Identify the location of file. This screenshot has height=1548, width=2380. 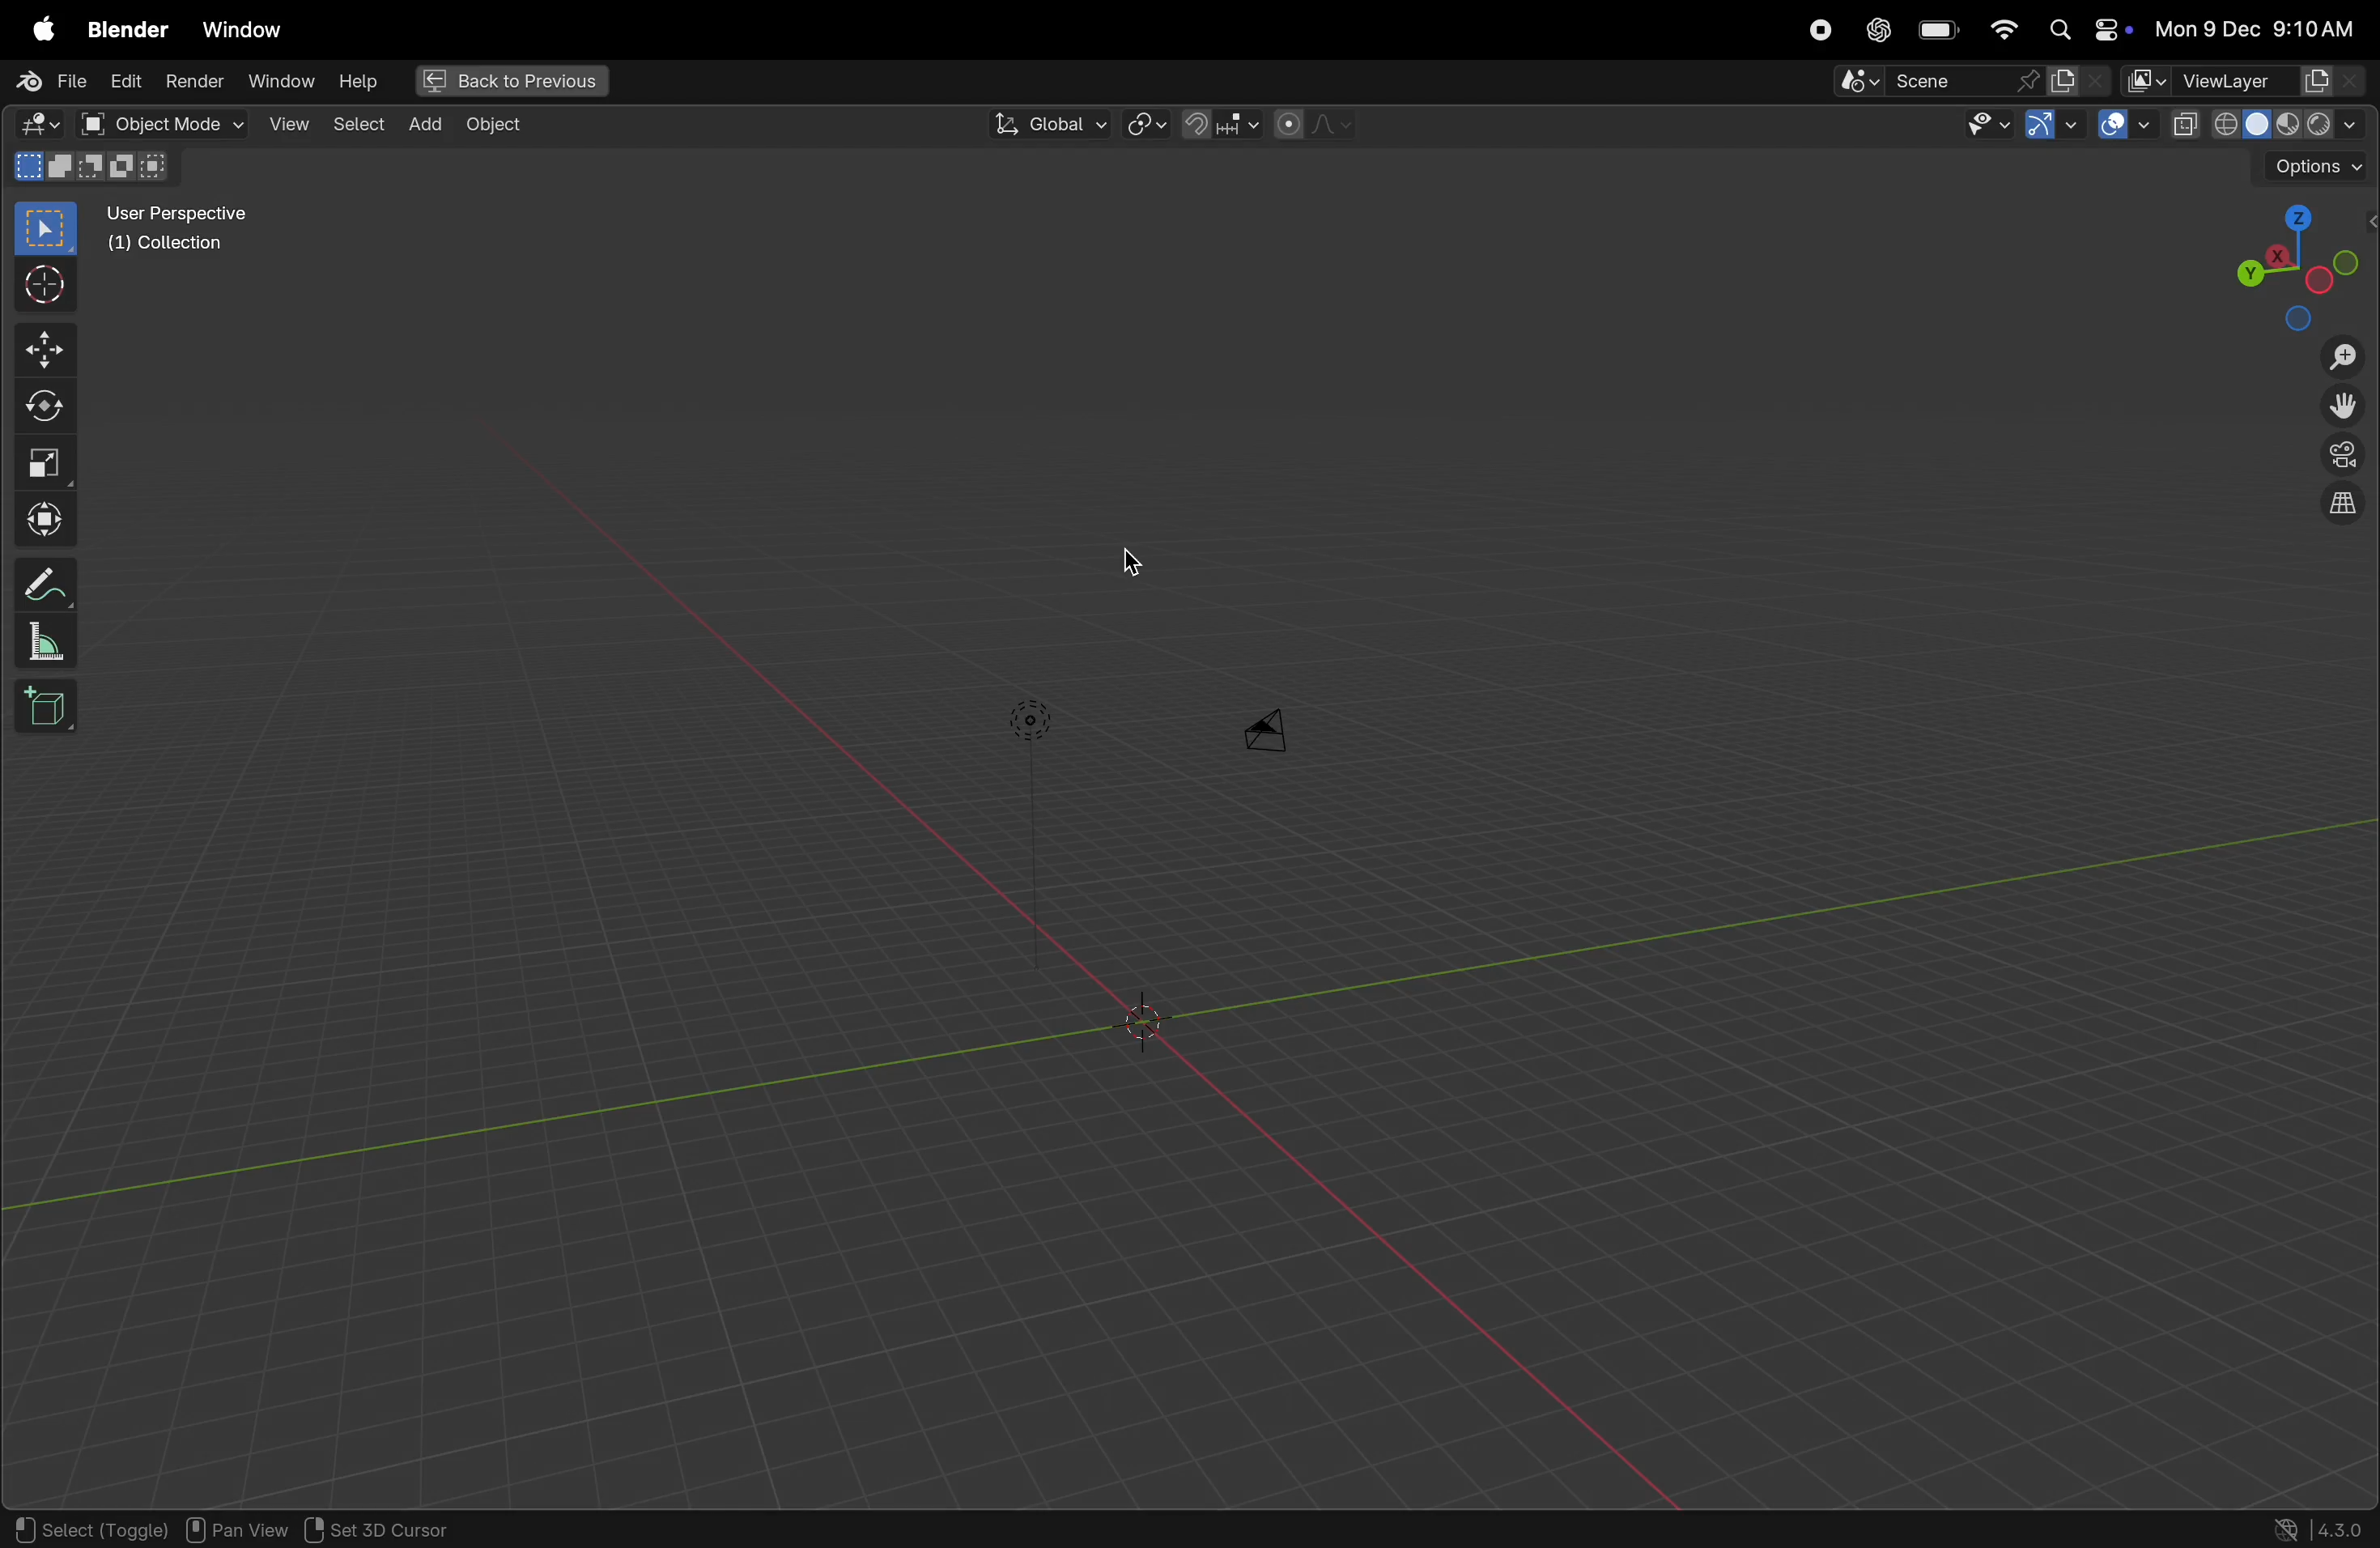
(47, 82).